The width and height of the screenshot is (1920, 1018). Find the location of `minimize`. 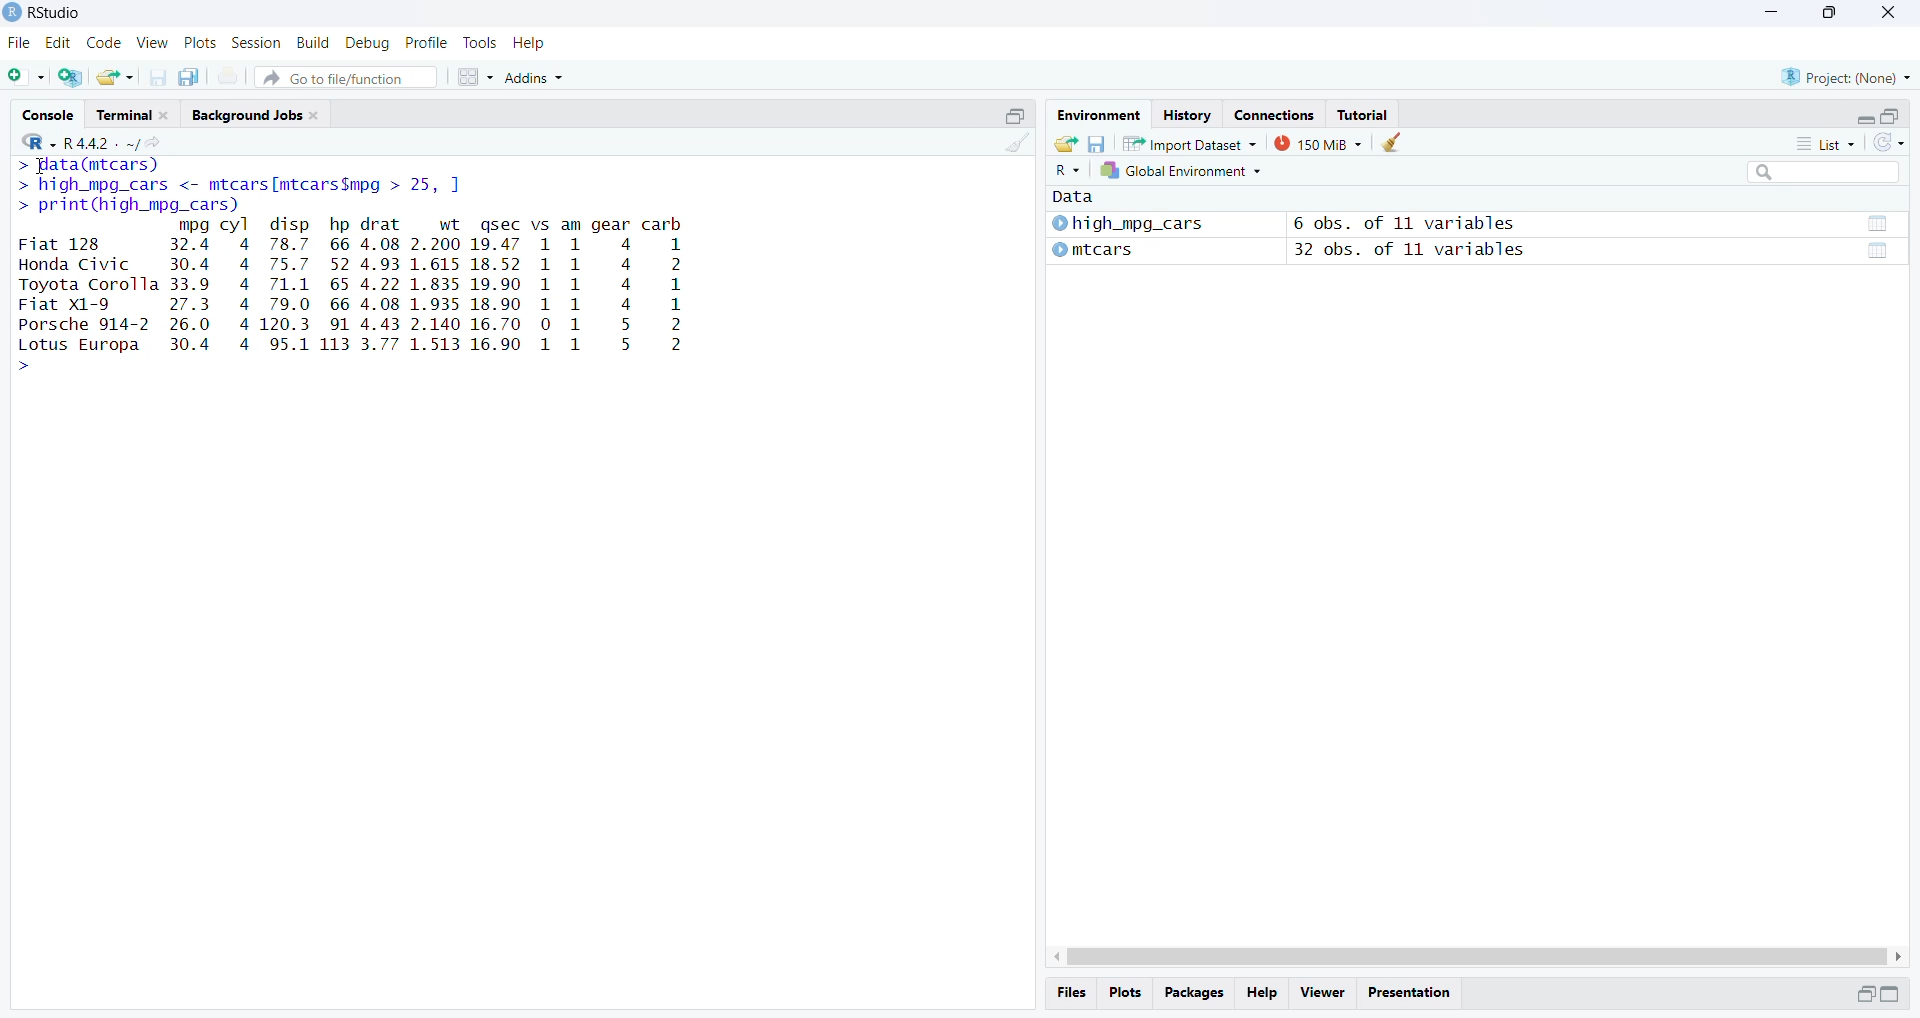

minimize is located at coordinates (1889, 994).